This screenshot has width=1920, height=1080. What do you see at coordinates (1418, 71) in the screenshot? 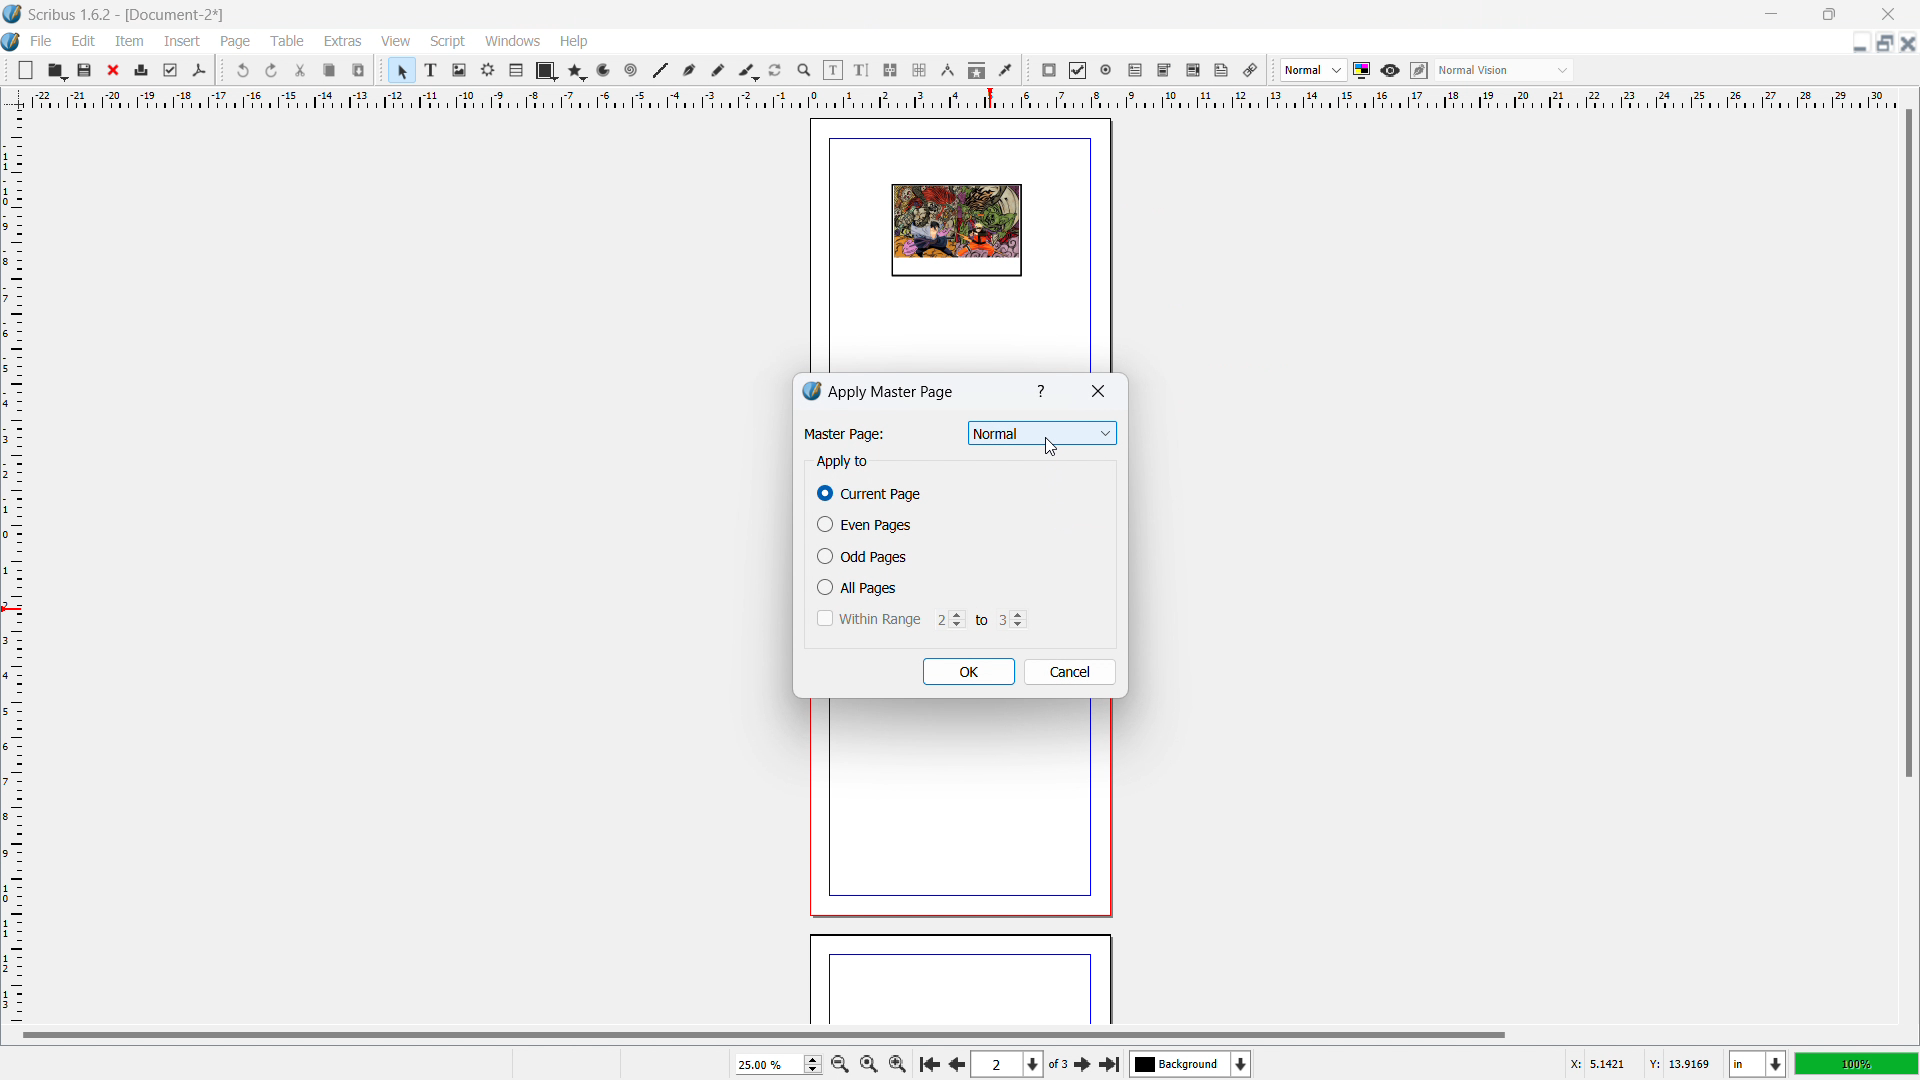
I see `edit in preview mode` at bounding box center [1418, 71].